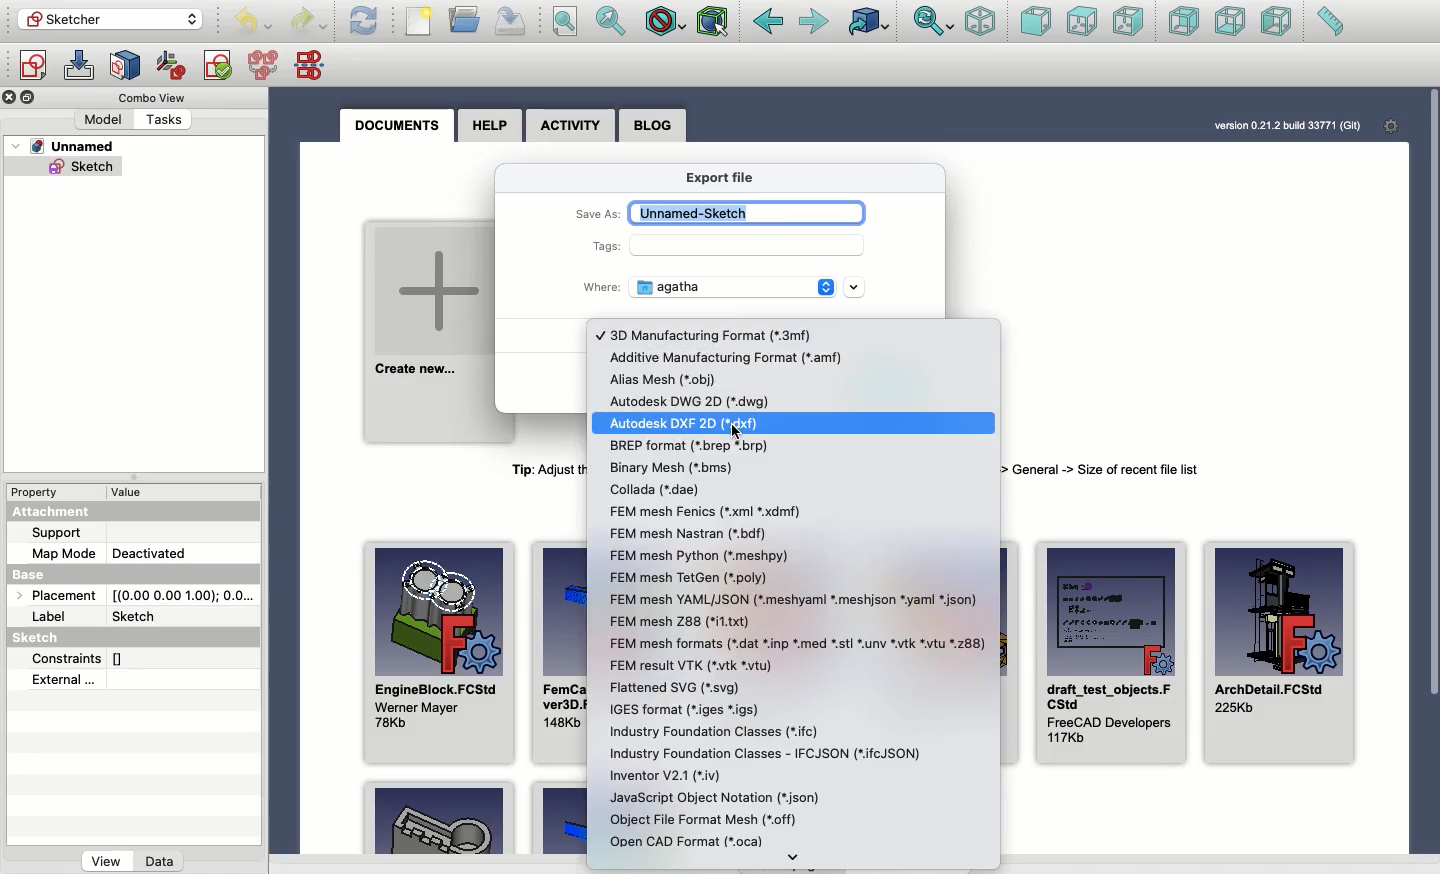 Image resolution: width=1440 pixels, height=874 pixels. I want to click on Constraints [], so click(84, 658).